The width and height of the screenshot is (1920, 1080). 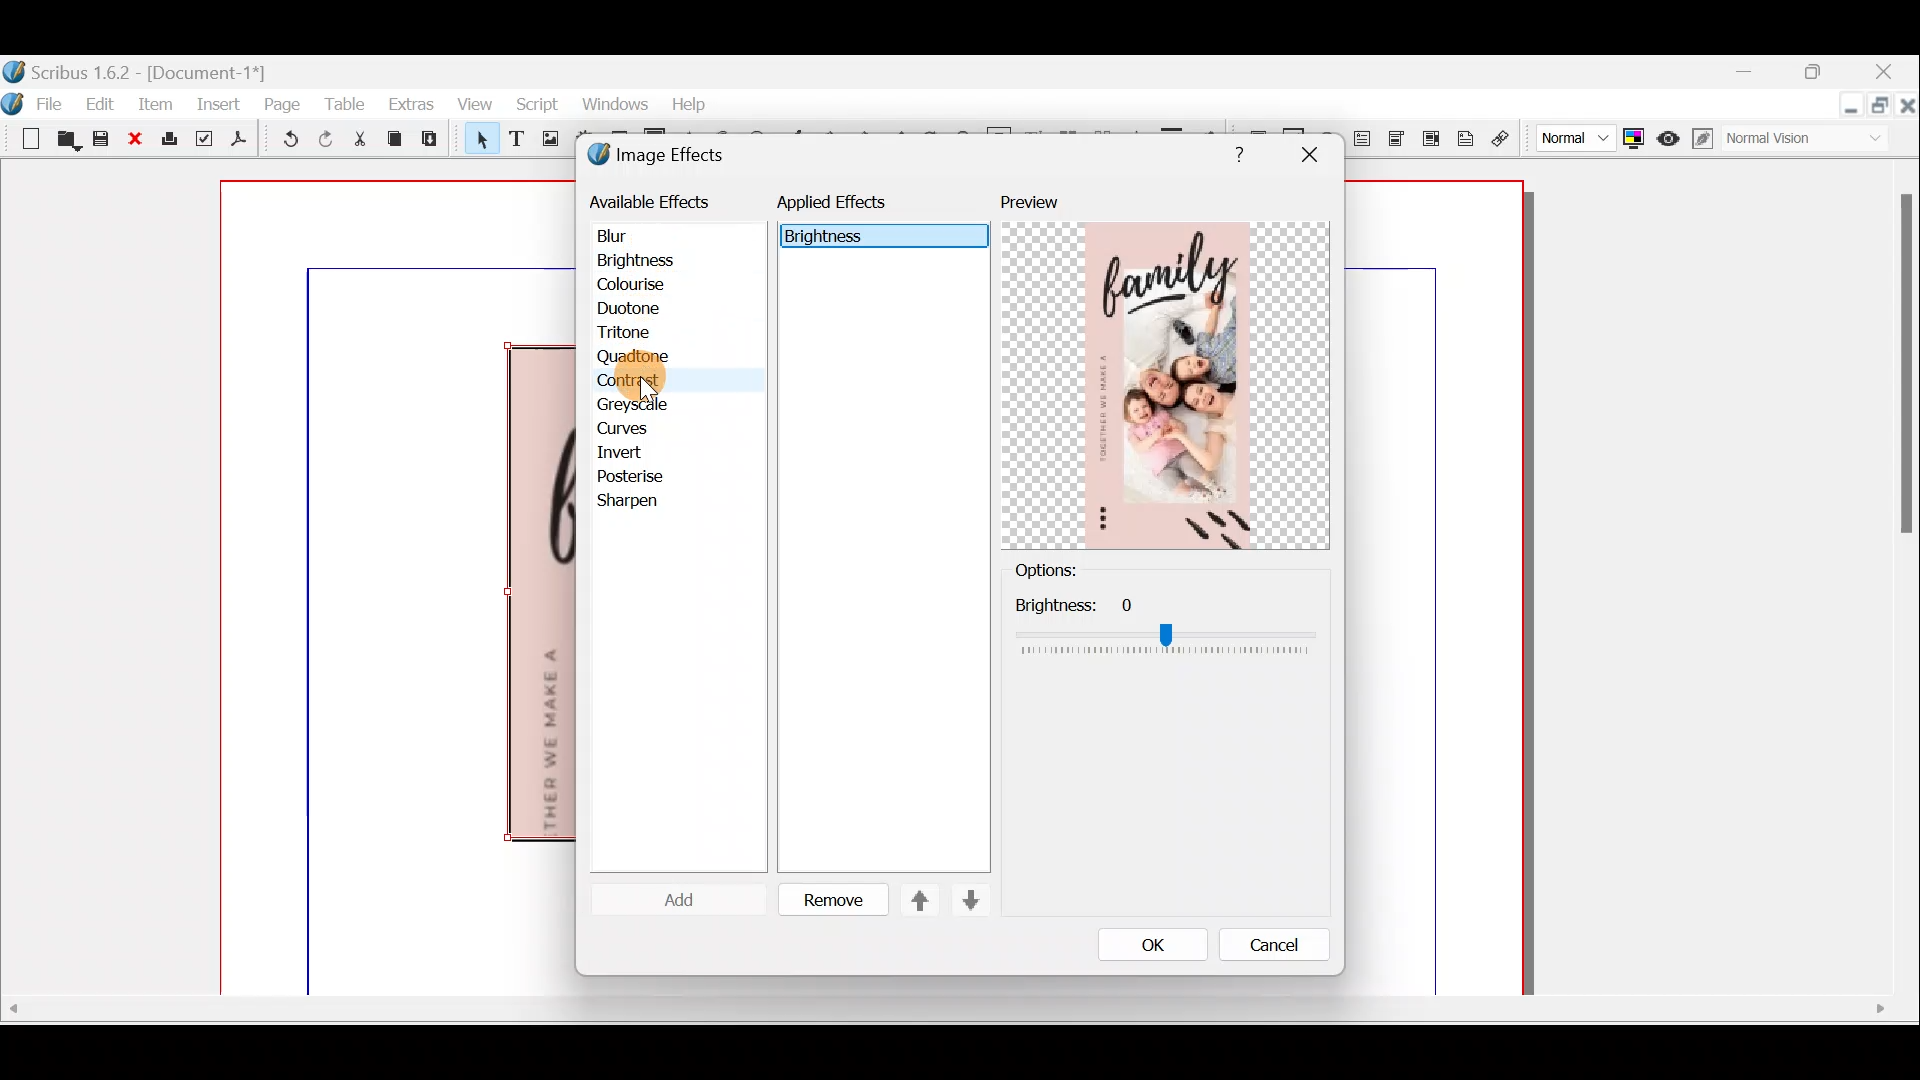 I want to click on Options, so click(x=1079, y=571).